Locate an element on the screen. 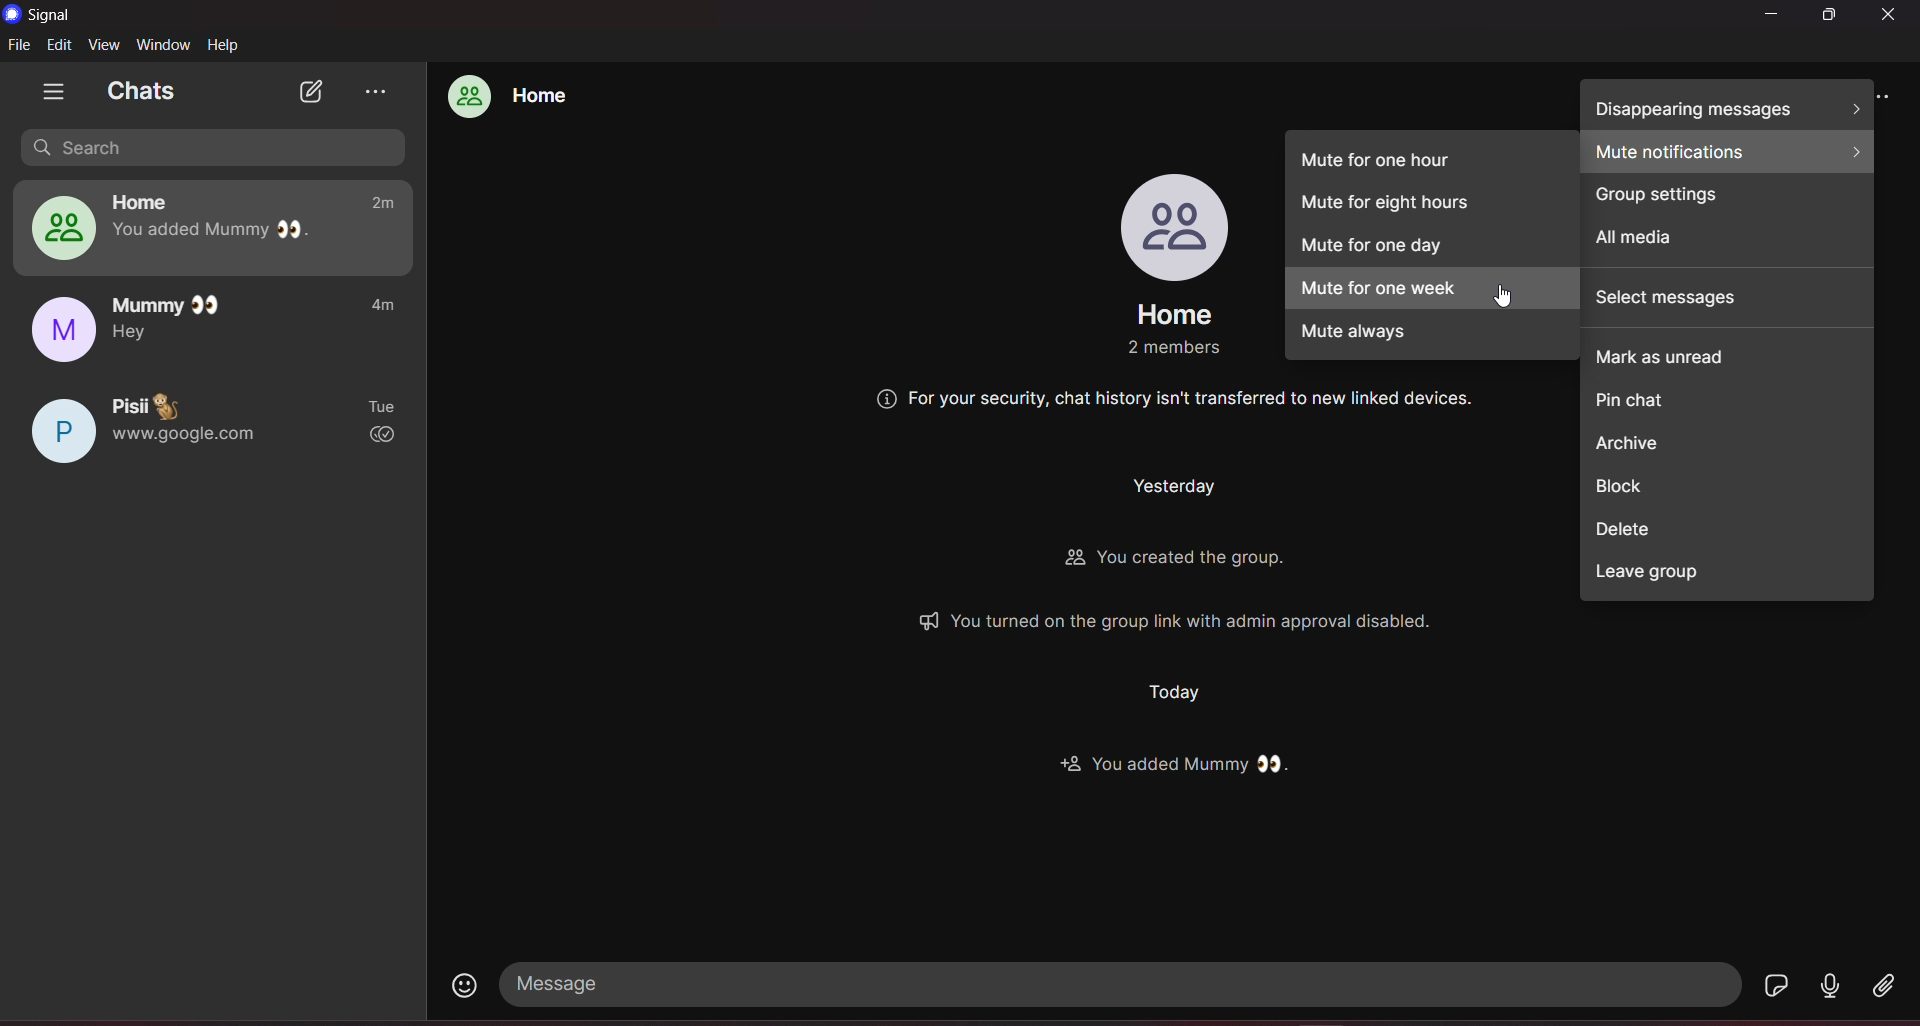 This screenshot has width=1920, height=1026. file is located at coordinates (20, 46).